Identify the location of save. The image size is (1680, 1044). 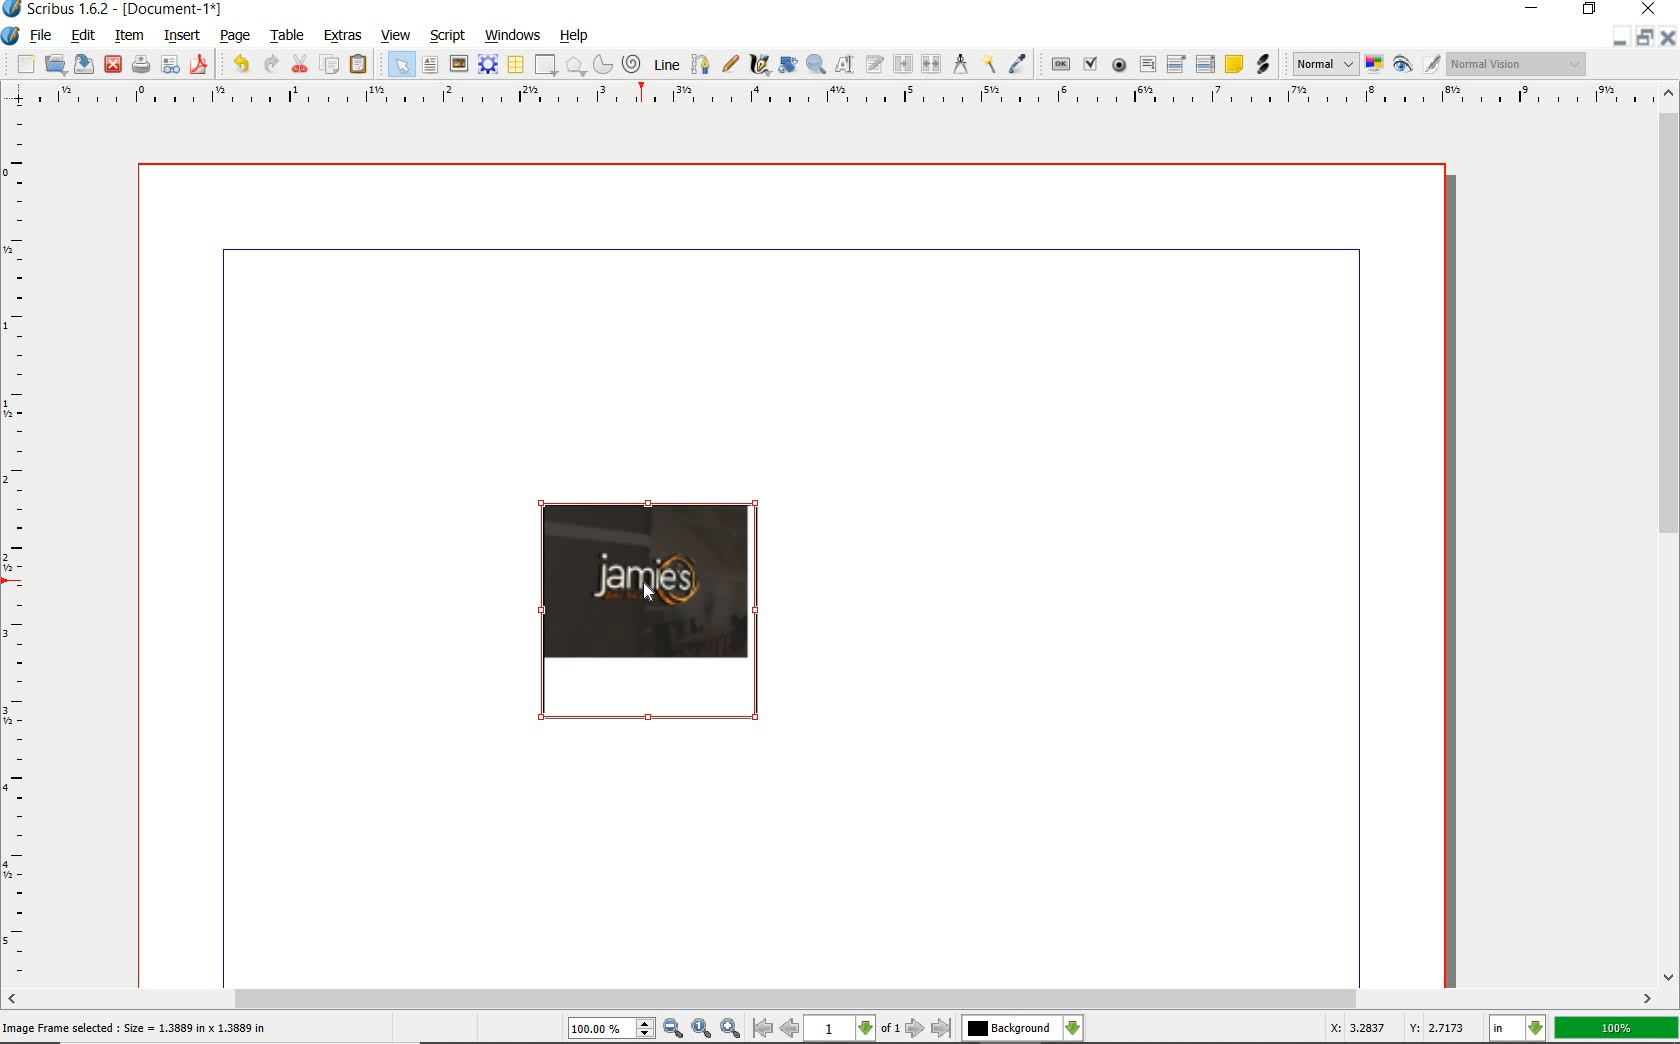
(85, 64).